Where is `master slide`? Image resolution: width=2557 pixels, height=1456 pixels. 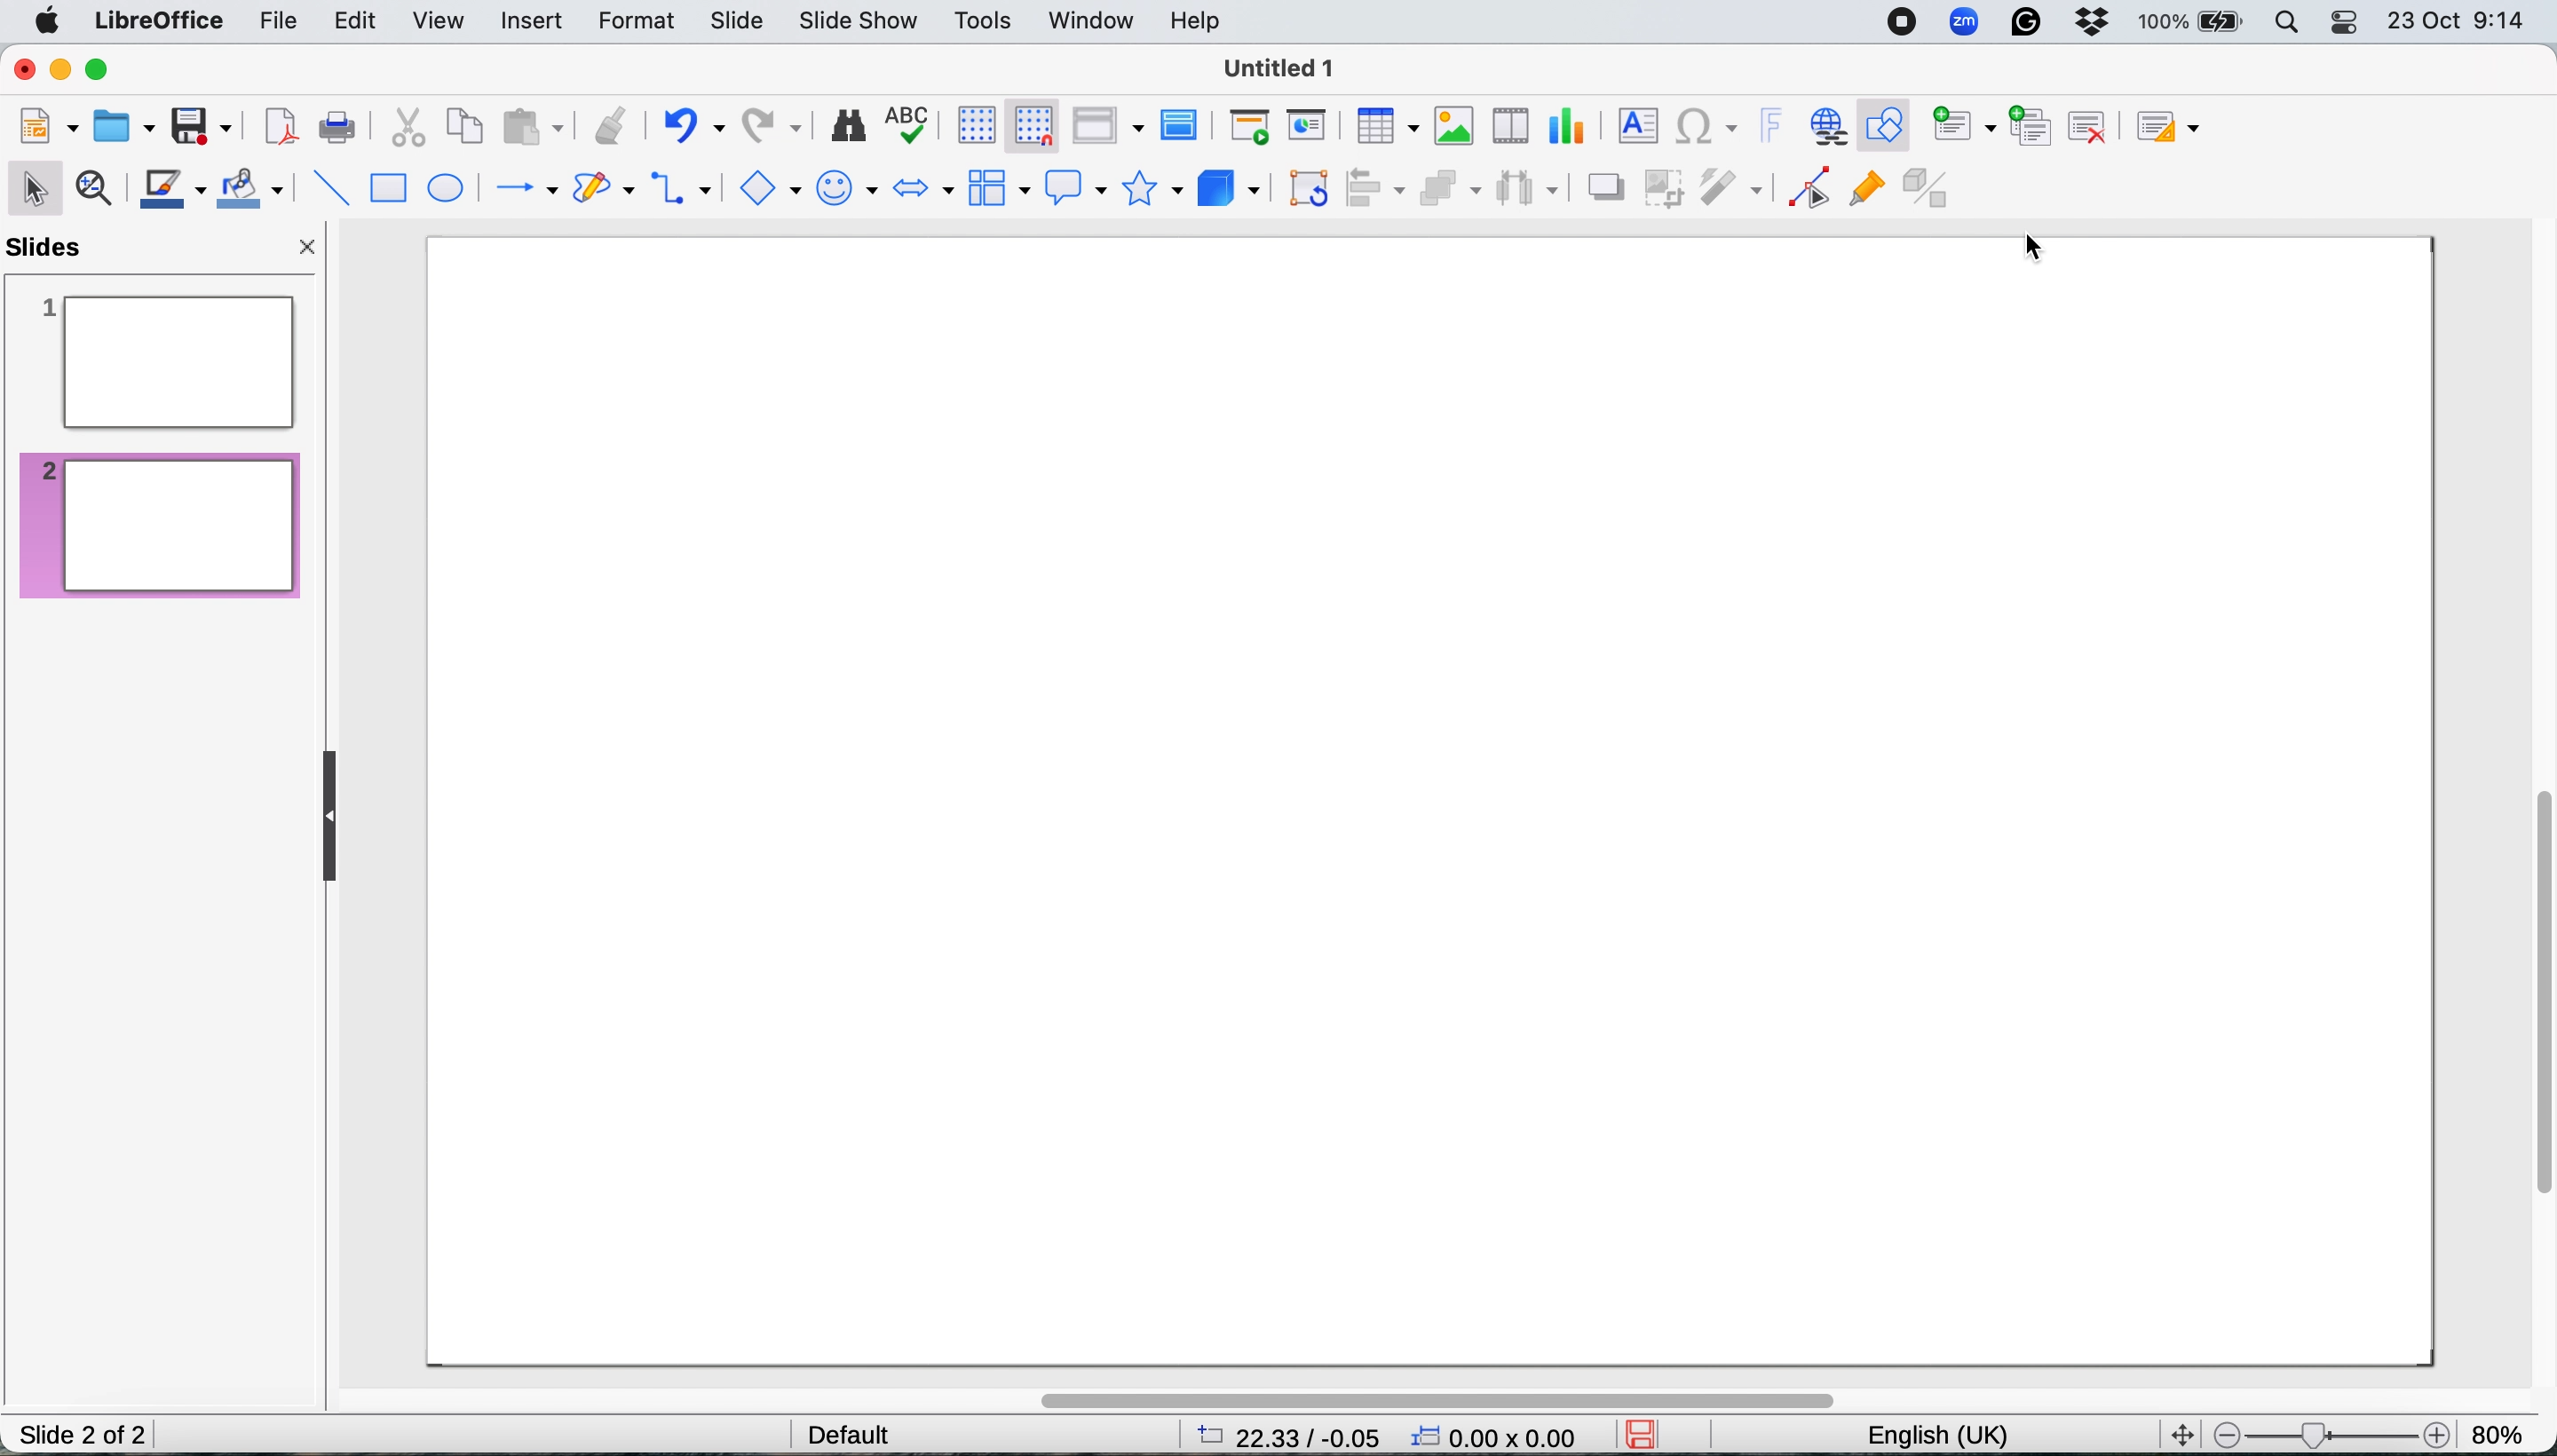
master slide is located at coordinates (1183, 126).